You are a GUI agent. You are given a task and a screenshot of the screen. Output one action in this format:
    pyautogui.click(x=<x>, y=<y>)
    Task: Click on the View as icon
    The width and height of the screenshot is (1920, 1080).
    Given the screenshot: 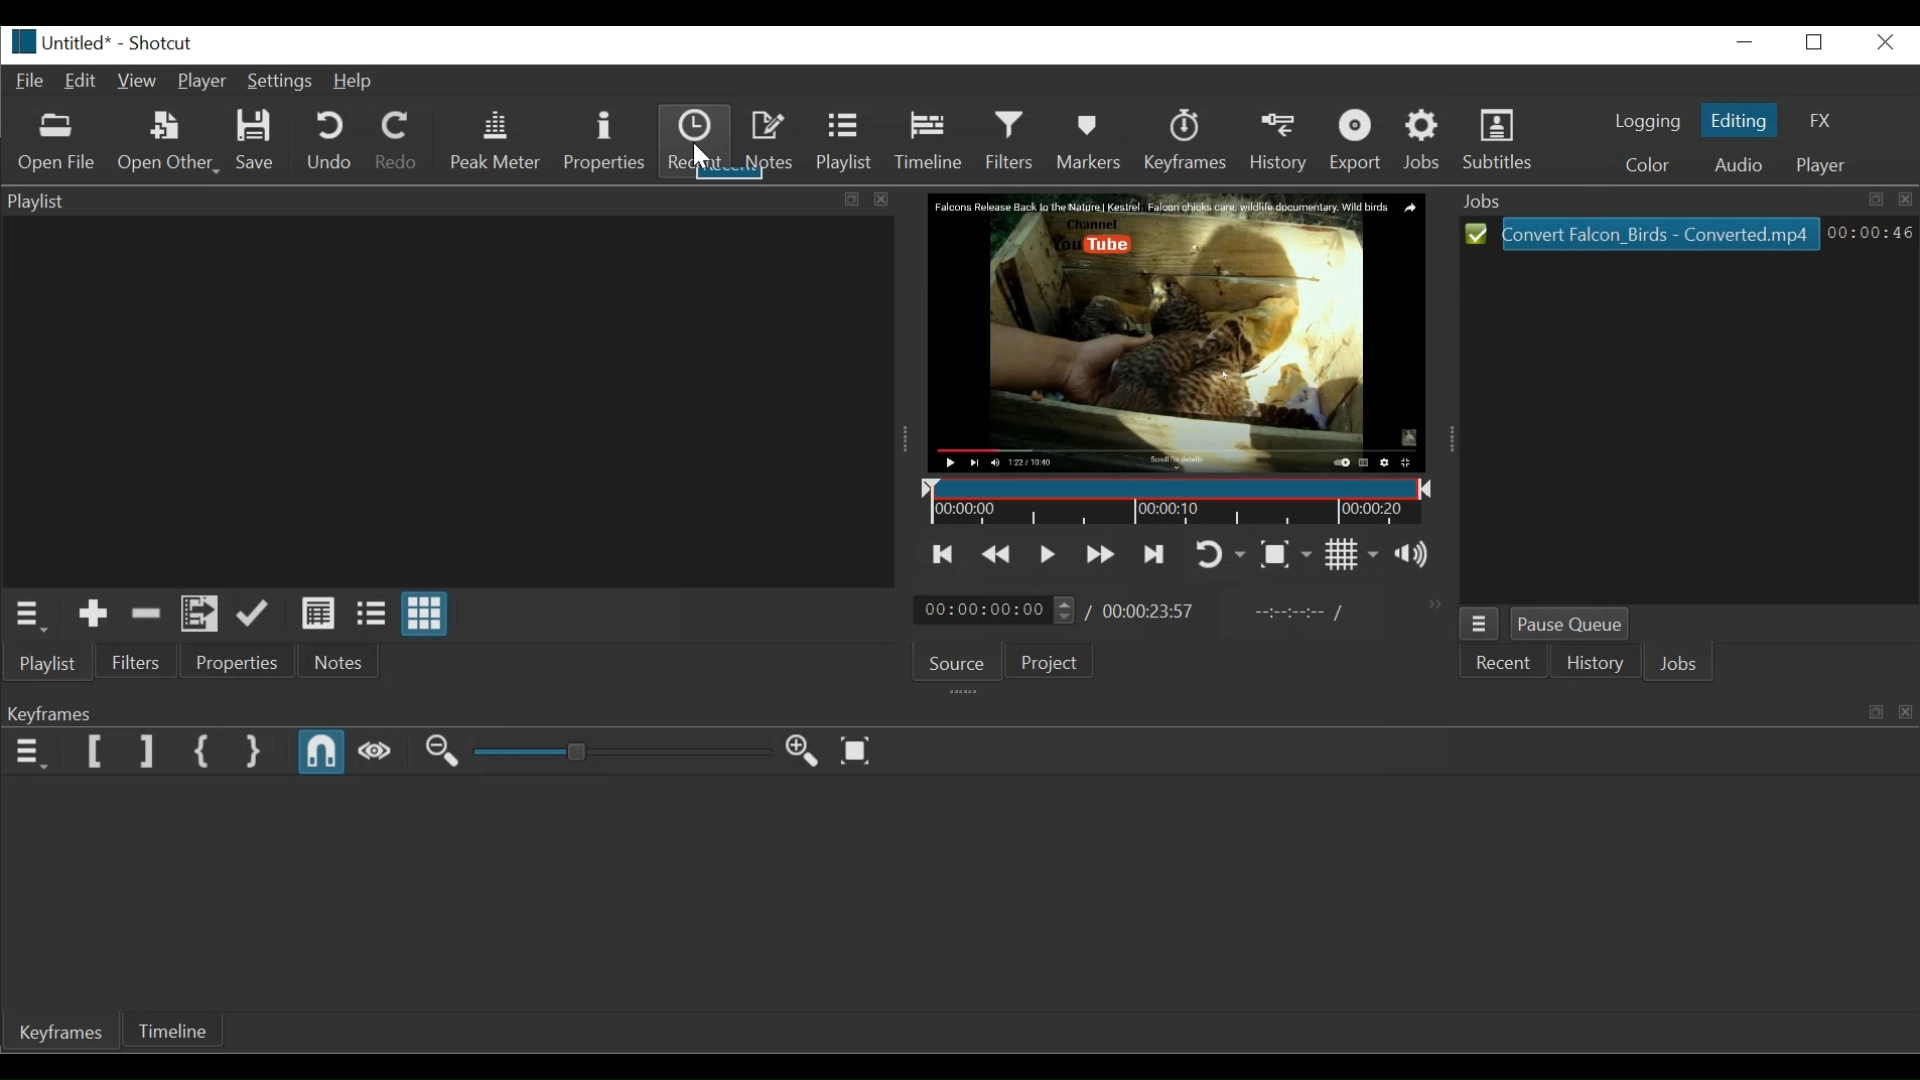 What is the action you would take?
    pyautogui.click(x=425, y=614)
    